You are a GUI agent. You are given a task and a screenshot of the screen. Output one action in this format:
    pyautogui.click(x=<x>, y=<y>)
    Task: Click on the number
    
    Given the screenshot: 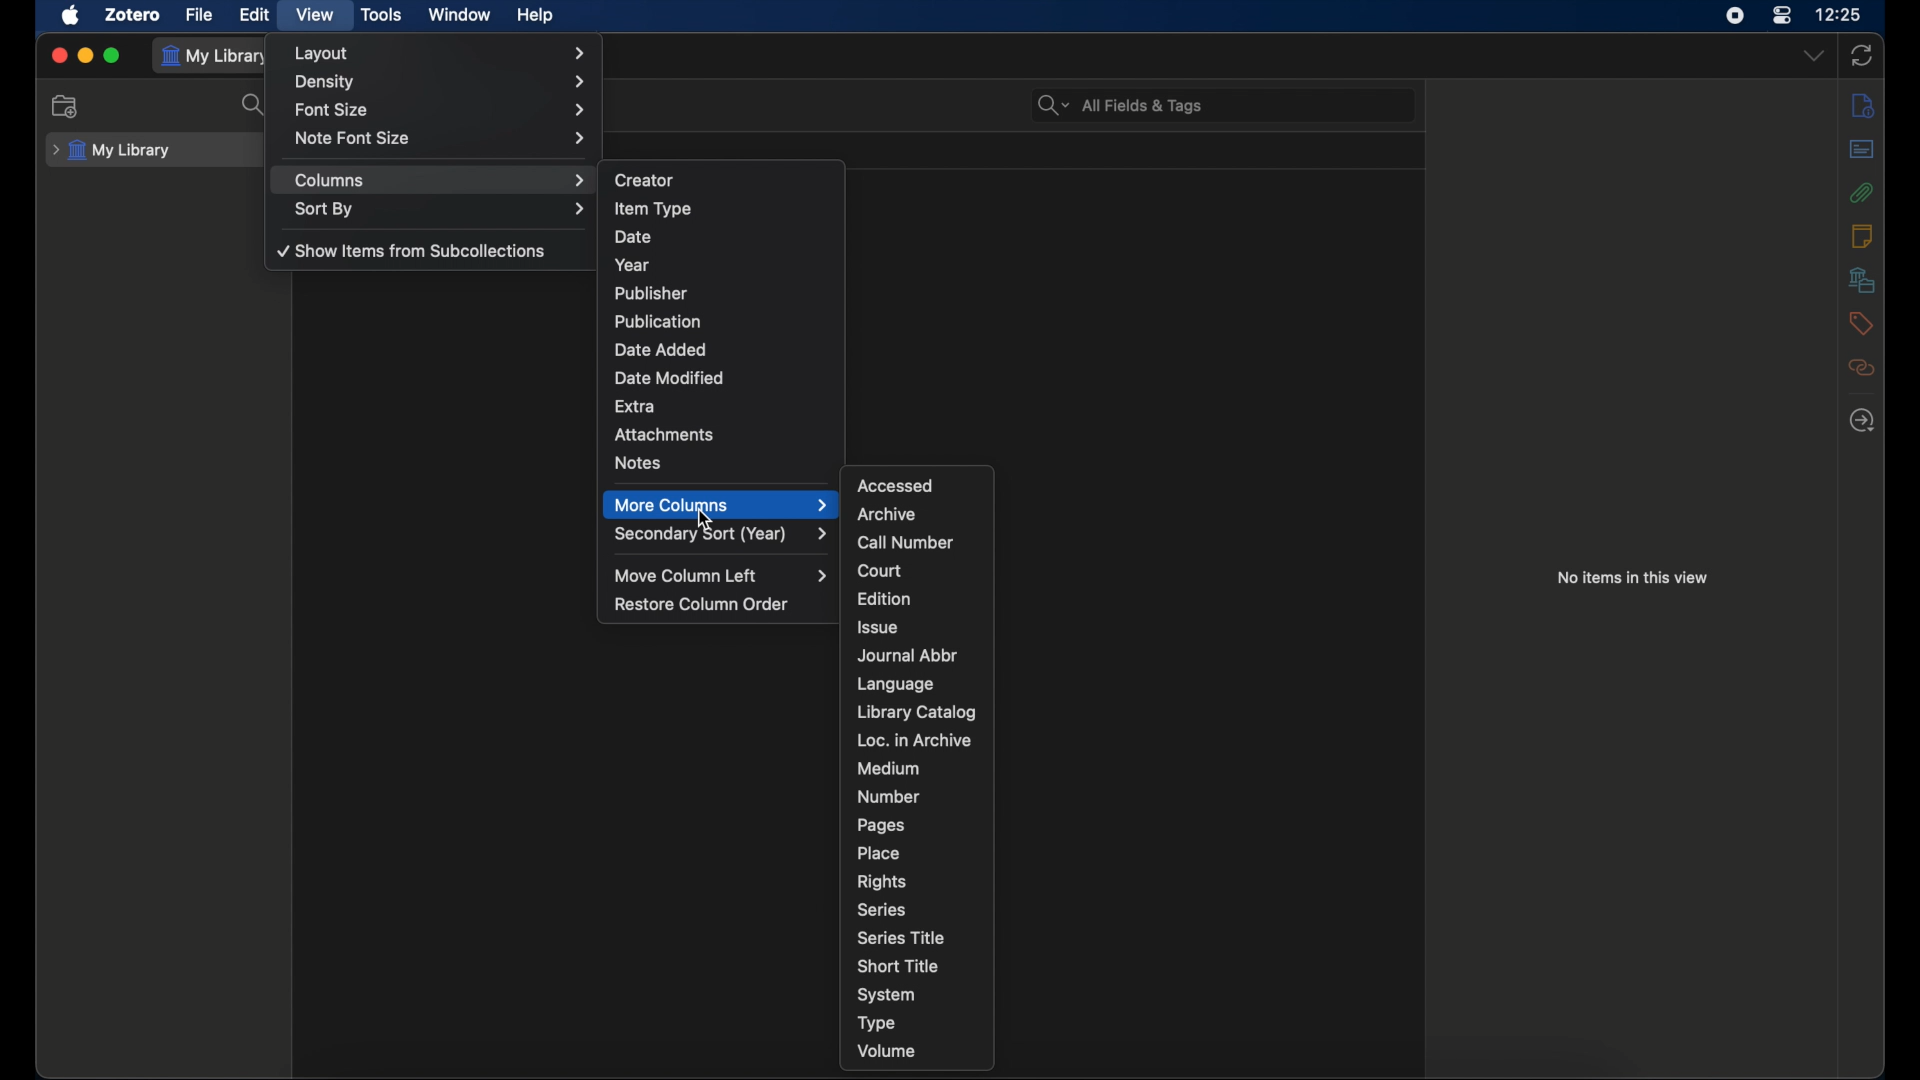 What is the action you would take?
    pyautogui.click(x=888, y=796)
    